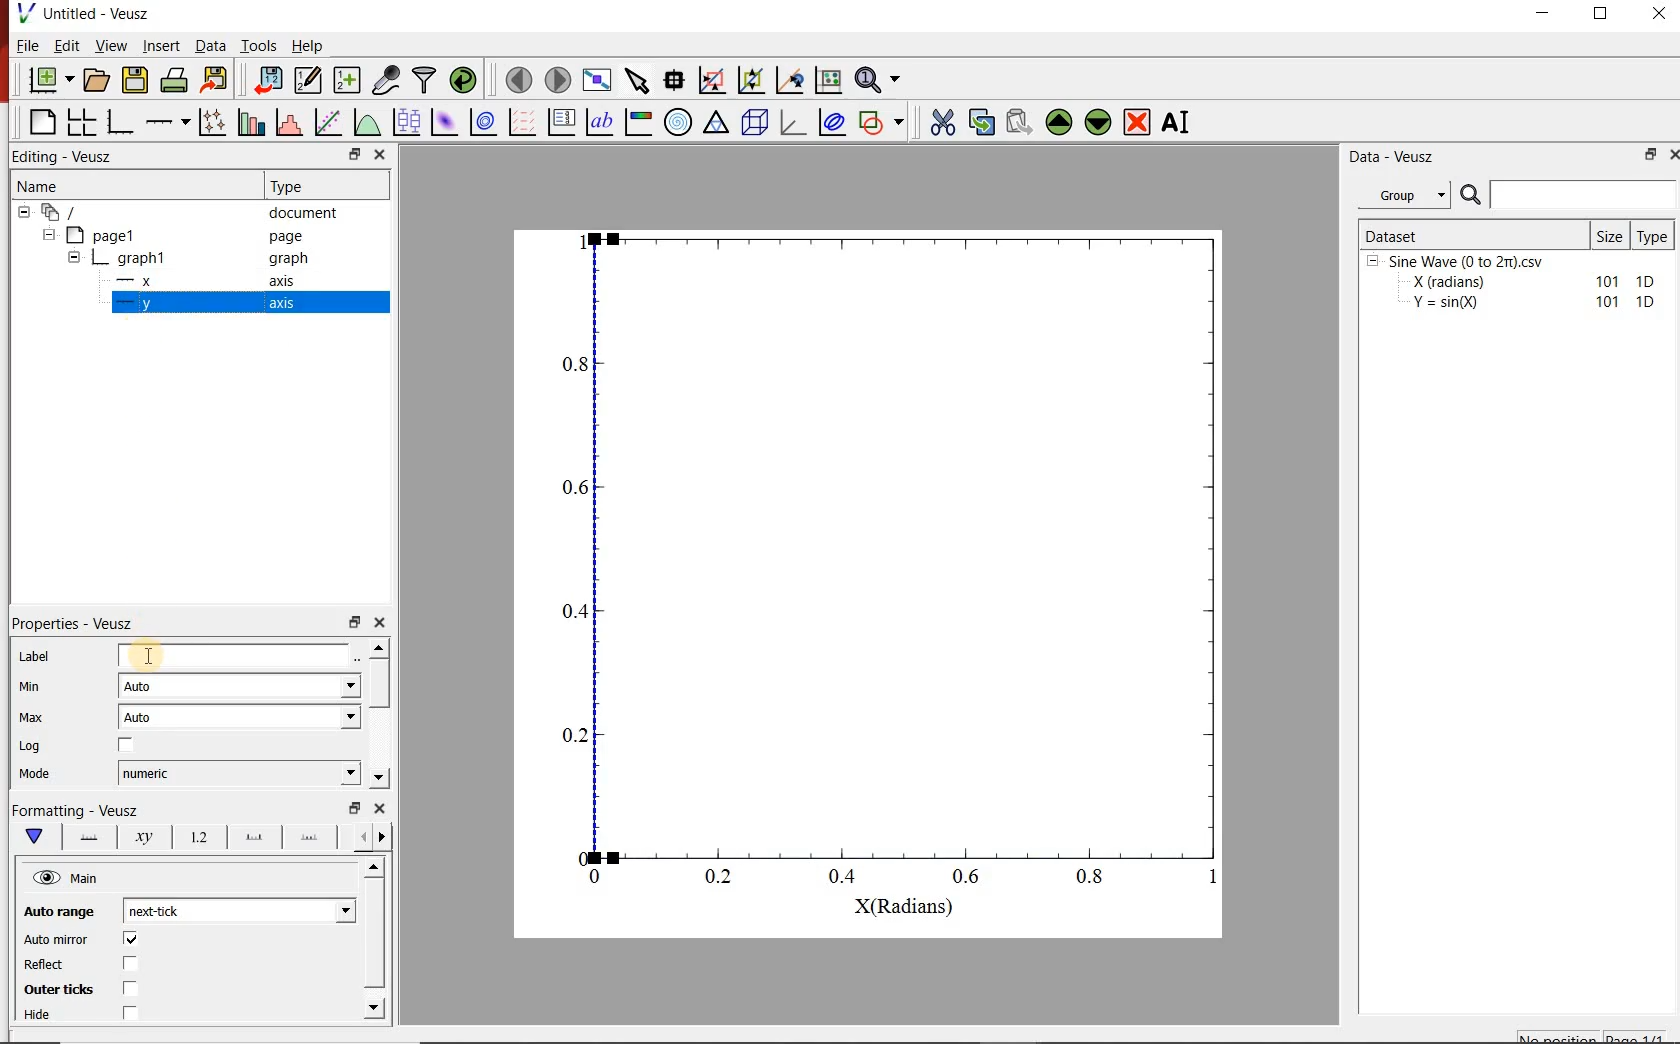 This screenshot has height=1044, width=1680. I want to click on plot box plots, so click(408, 123).